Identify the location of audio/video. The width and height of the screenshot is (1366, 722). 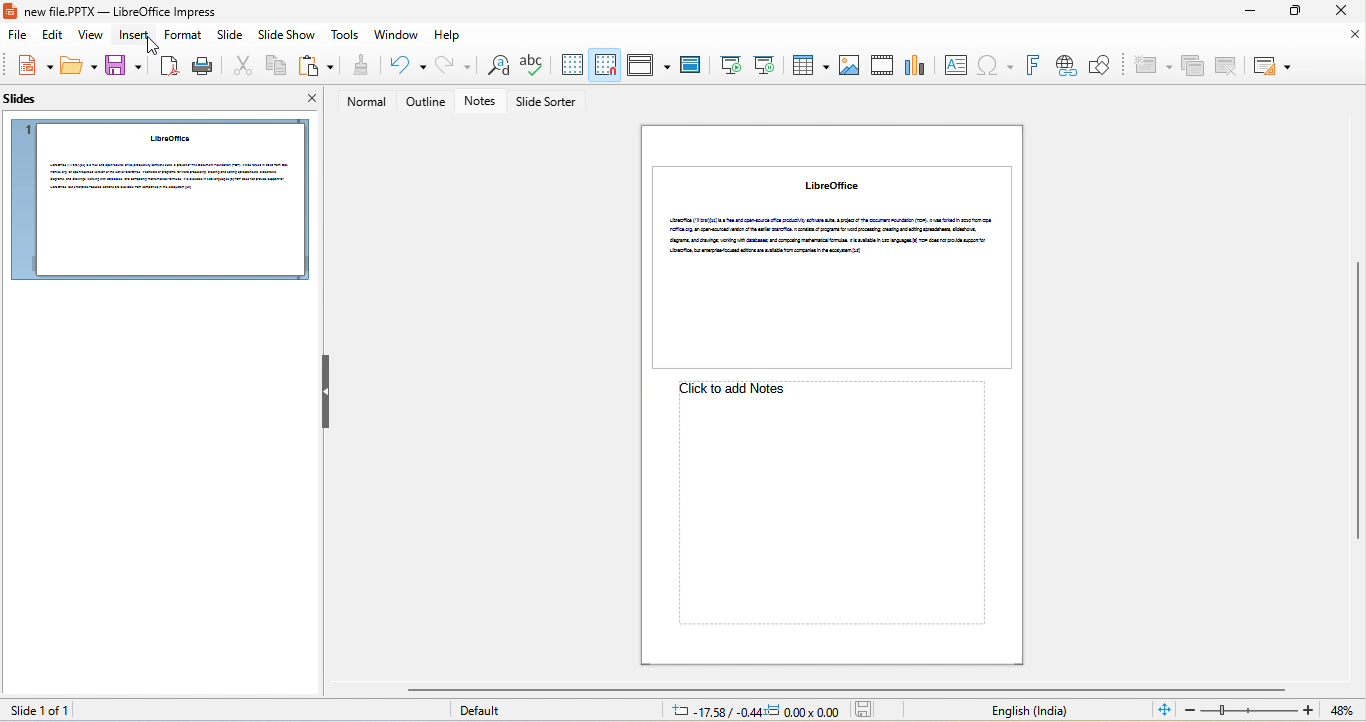
(884, 65).